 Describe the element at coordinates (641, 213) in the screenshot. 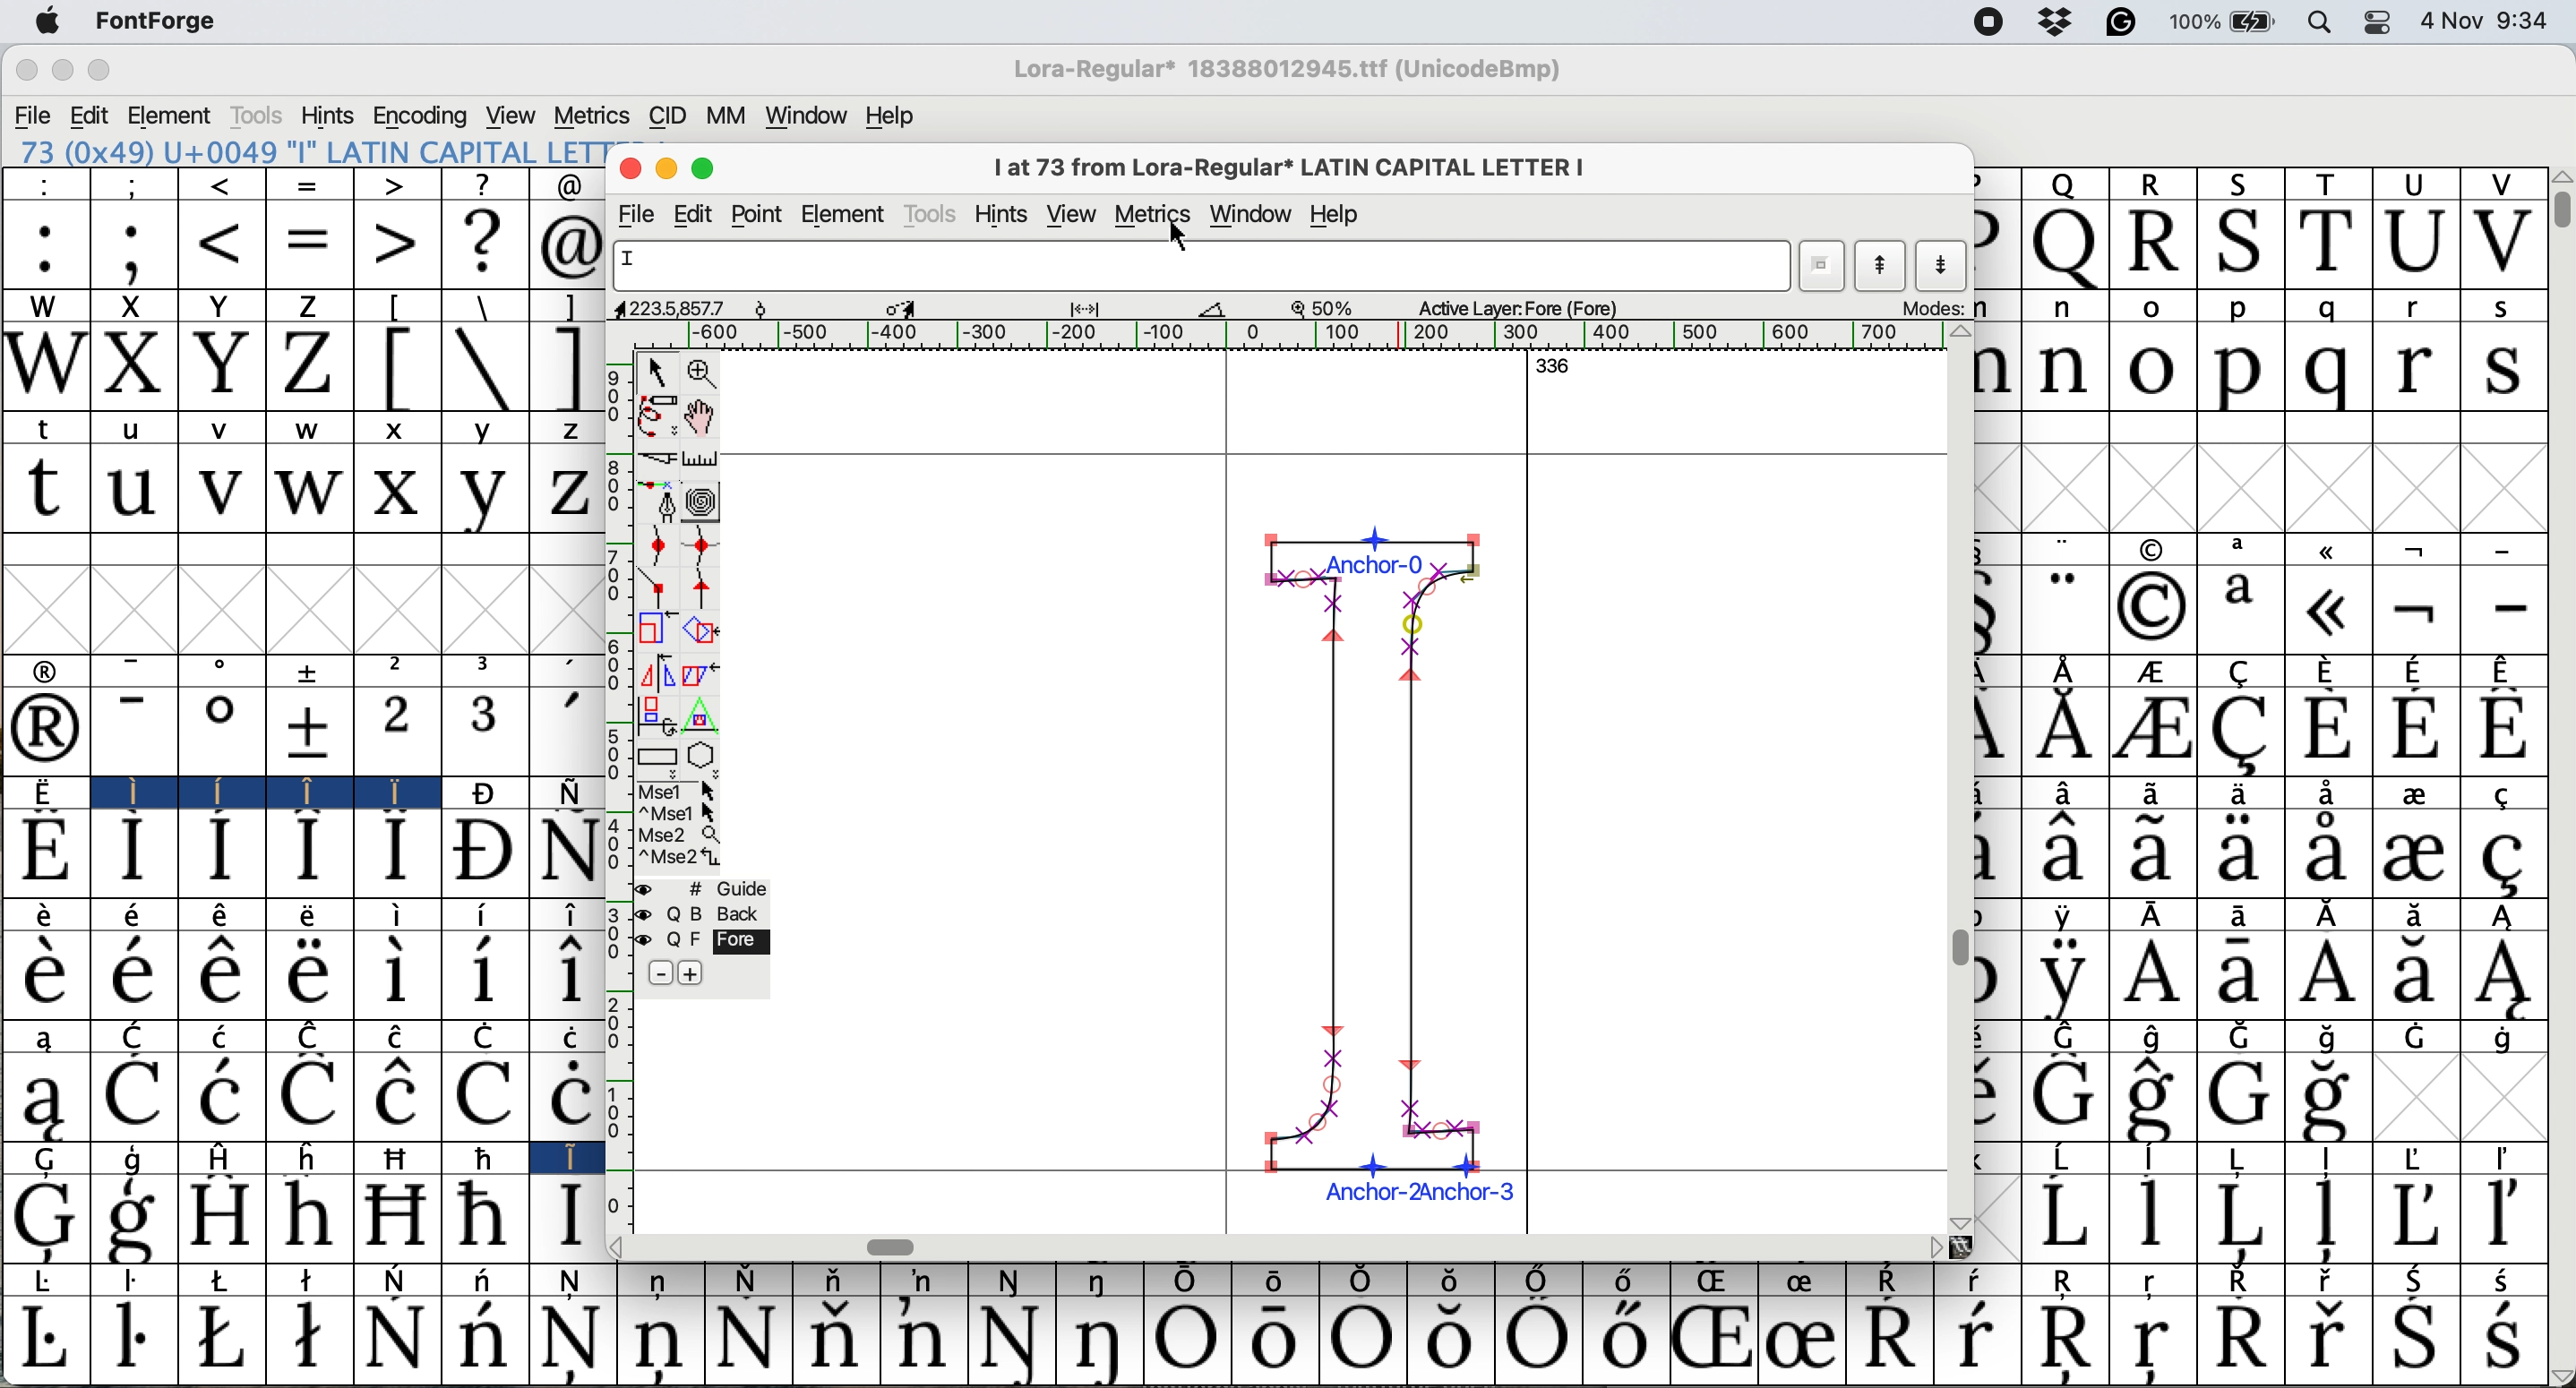

I see `file` at that location.